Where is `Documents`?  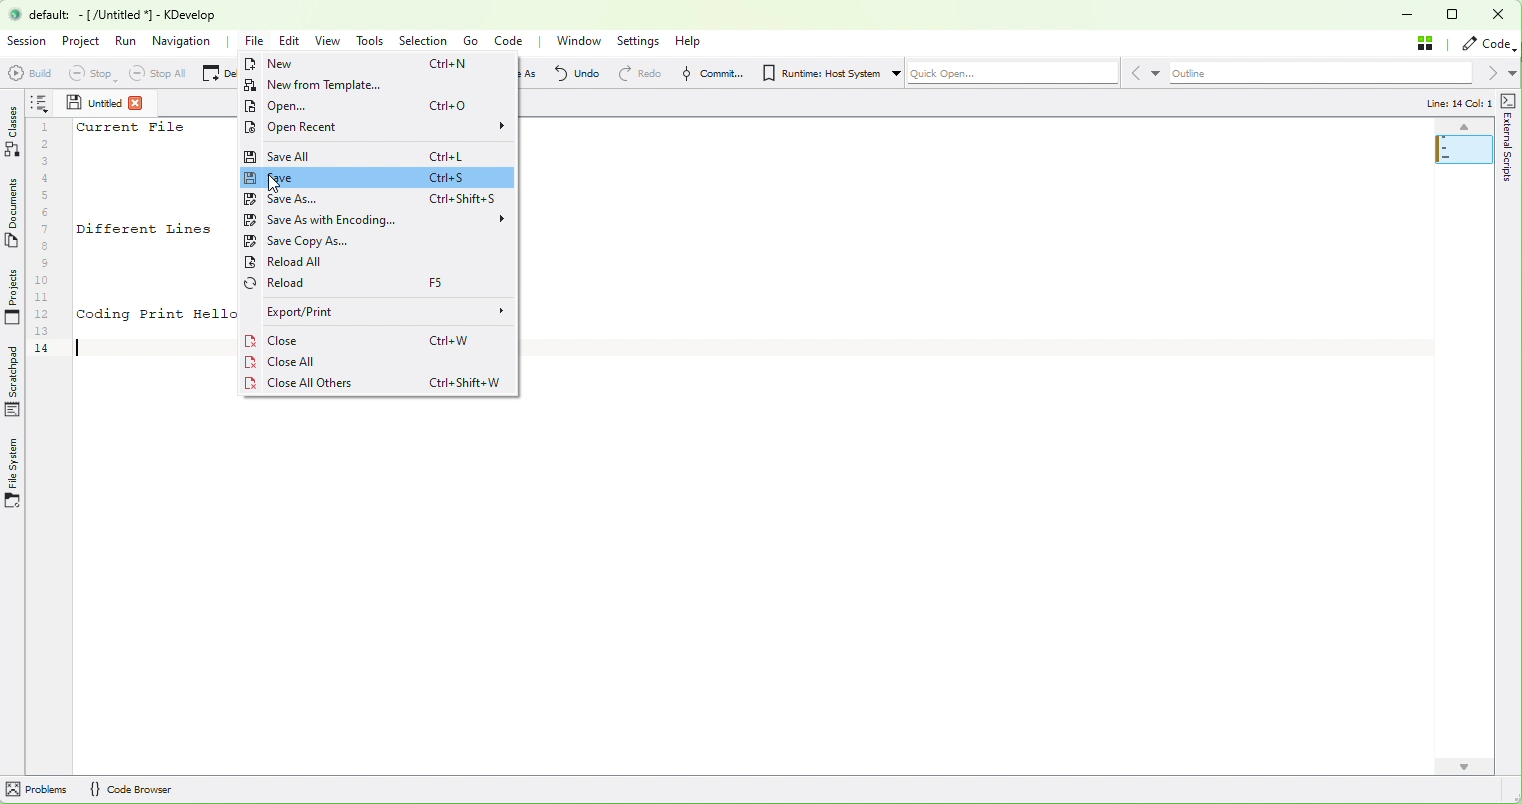 Documents is located at coordinates (13, 220).